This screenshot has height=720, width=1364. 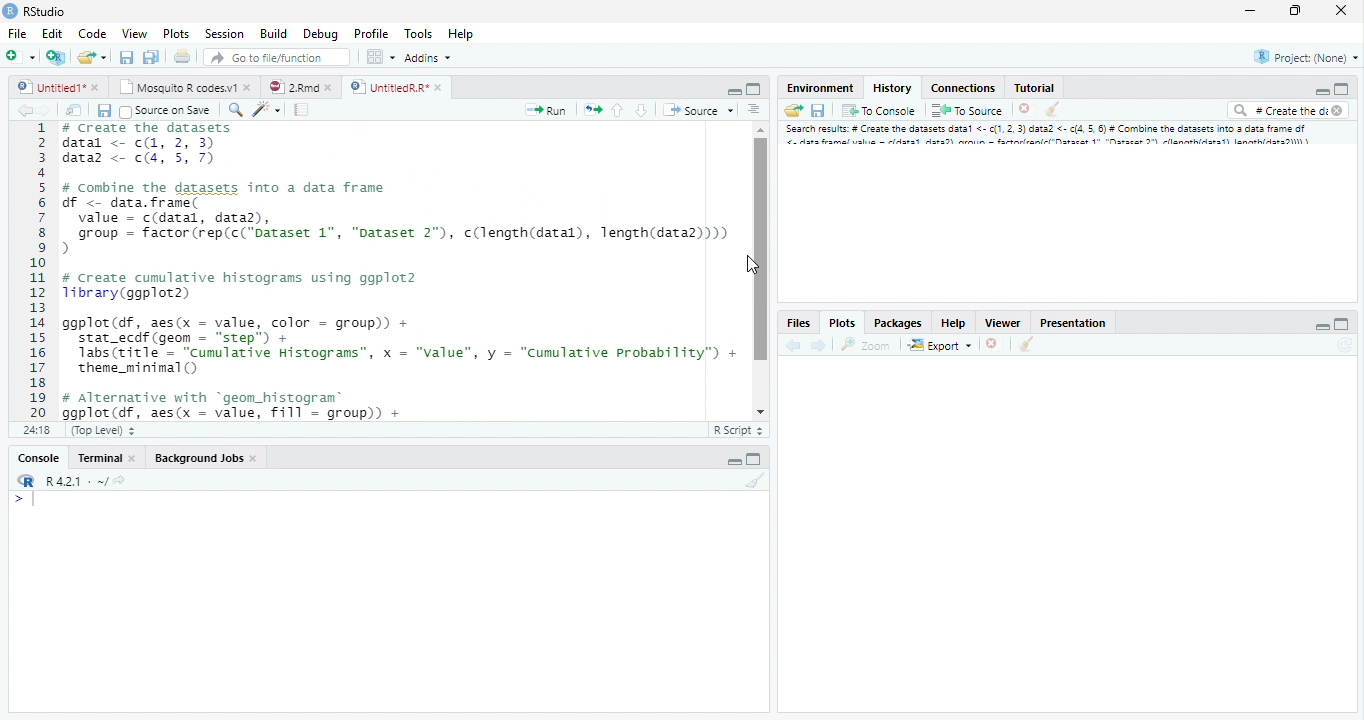 I want to click on Create a project, so click(x=56, y=55).